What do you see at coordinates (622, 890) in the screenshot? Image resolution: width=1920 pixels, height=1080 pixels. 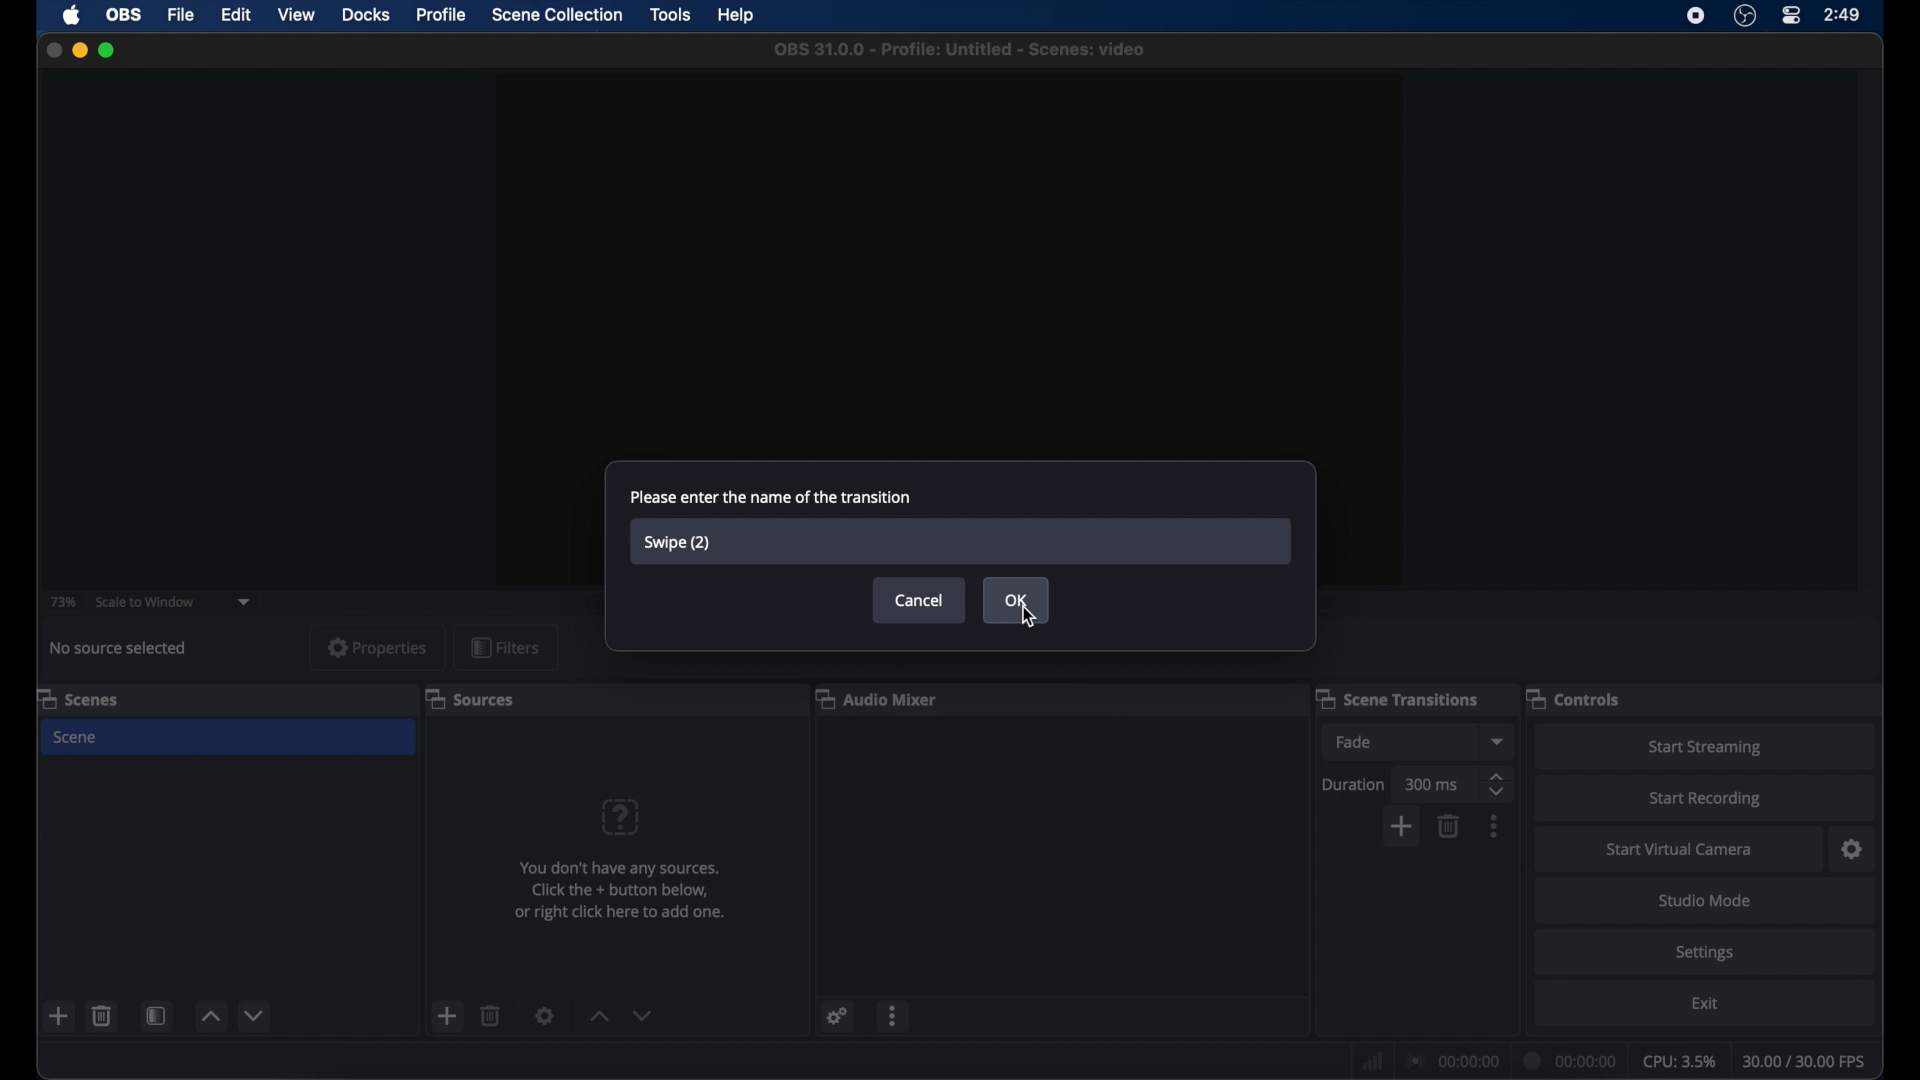 I see `info` at bounding box center [622, 890].